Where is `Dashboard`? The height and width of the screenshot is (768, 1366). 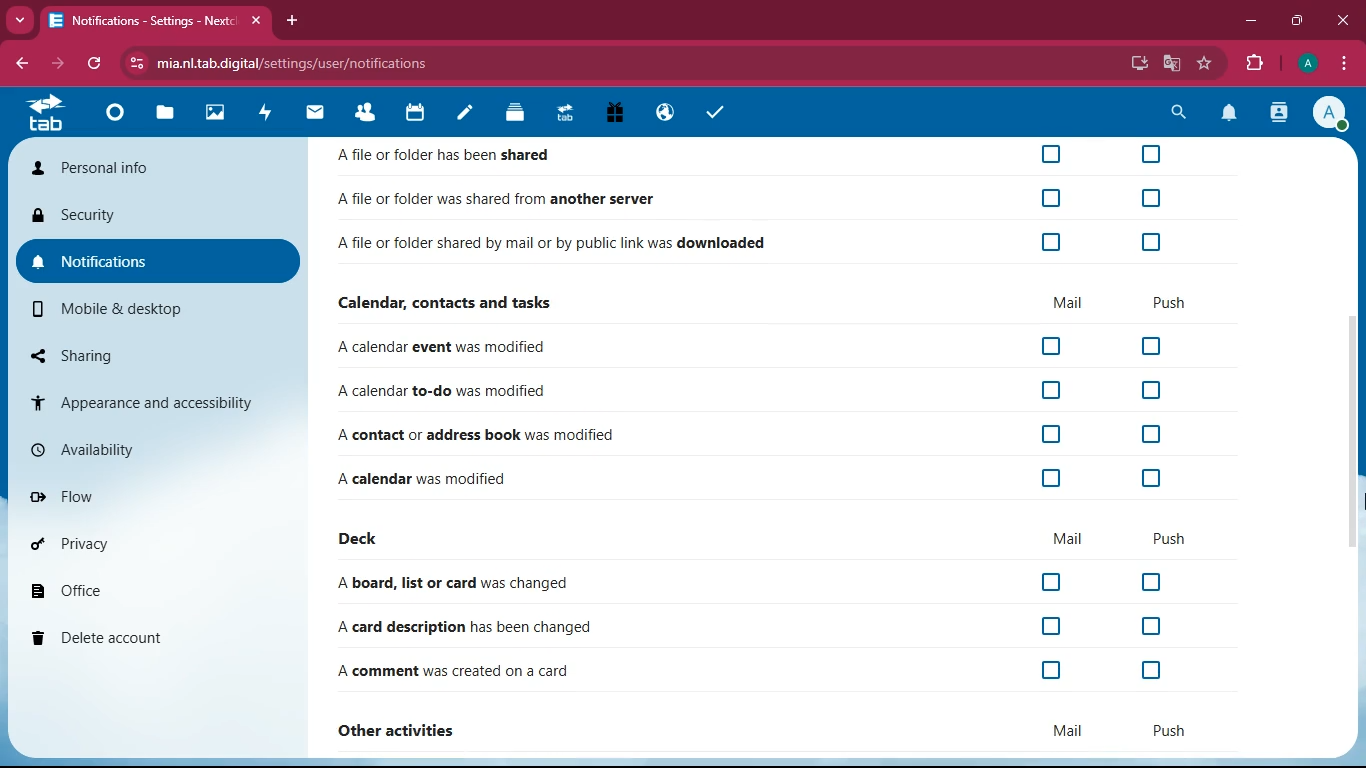
Dashboard is located at coordinates (115, 116).